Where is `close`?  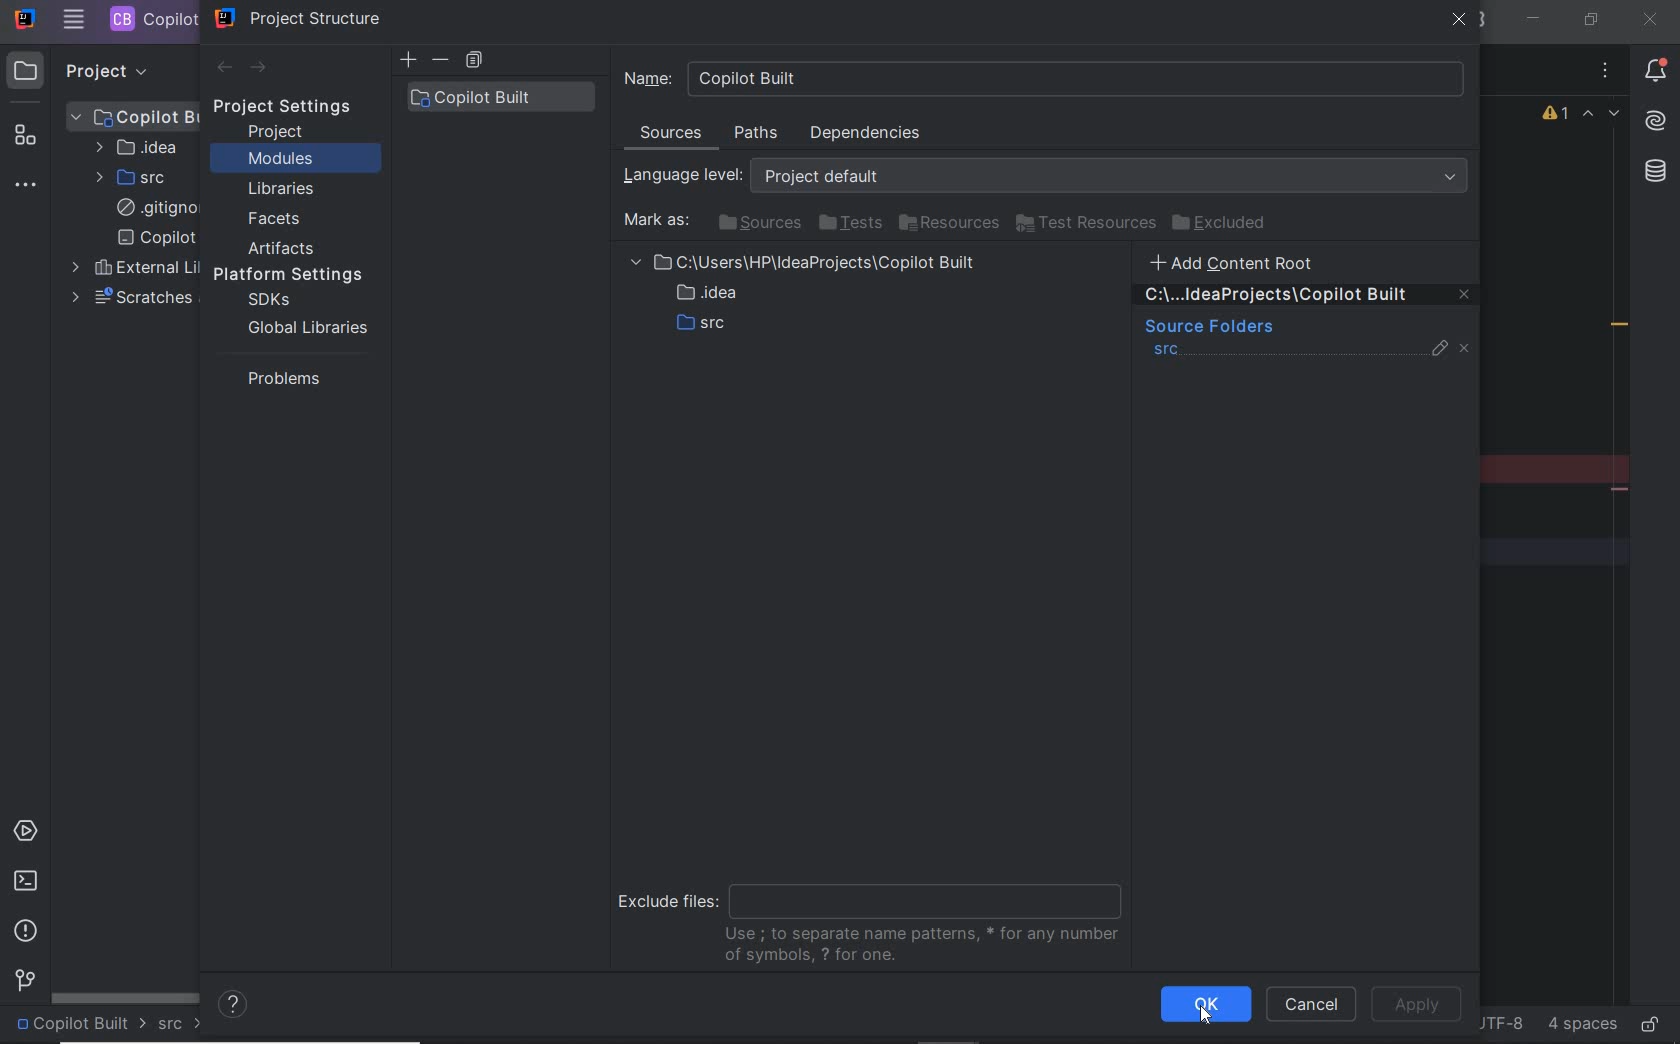 close is located at coordinates (1460, 22).